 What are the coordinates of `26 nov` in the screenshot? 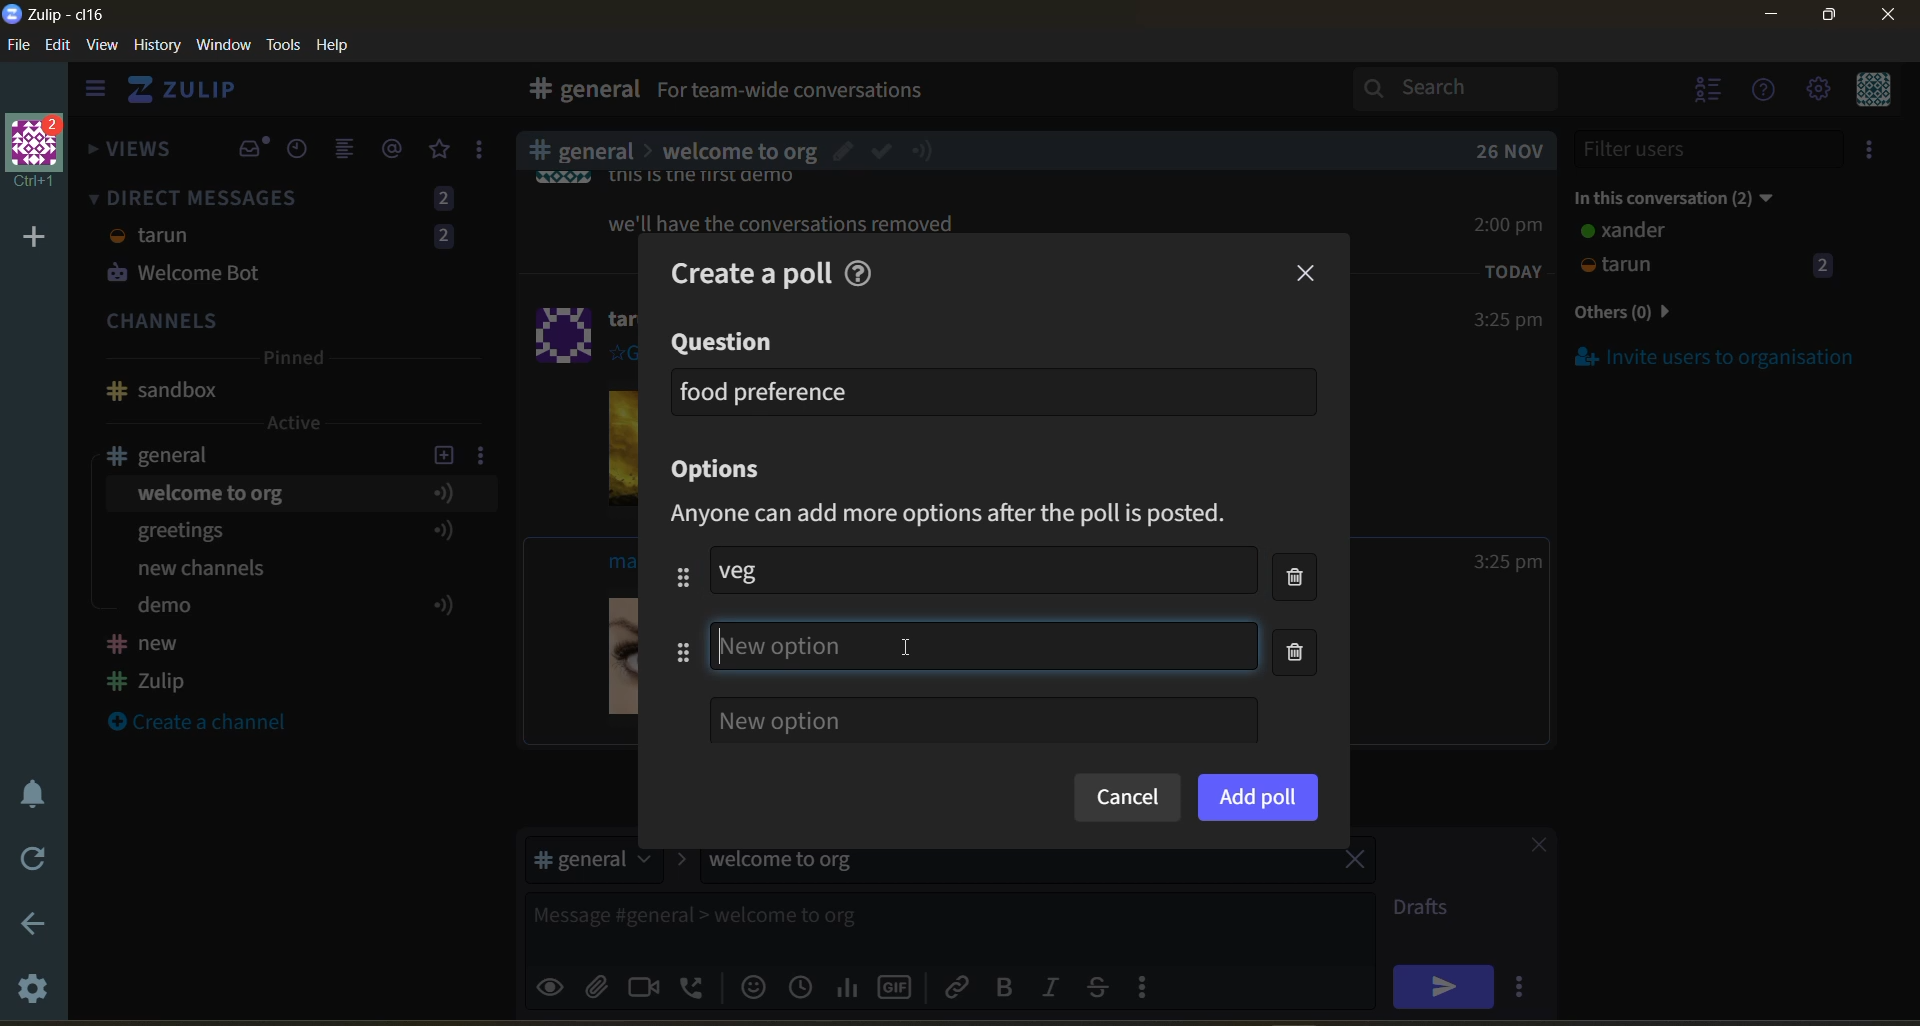 It's located at (1510, 151).